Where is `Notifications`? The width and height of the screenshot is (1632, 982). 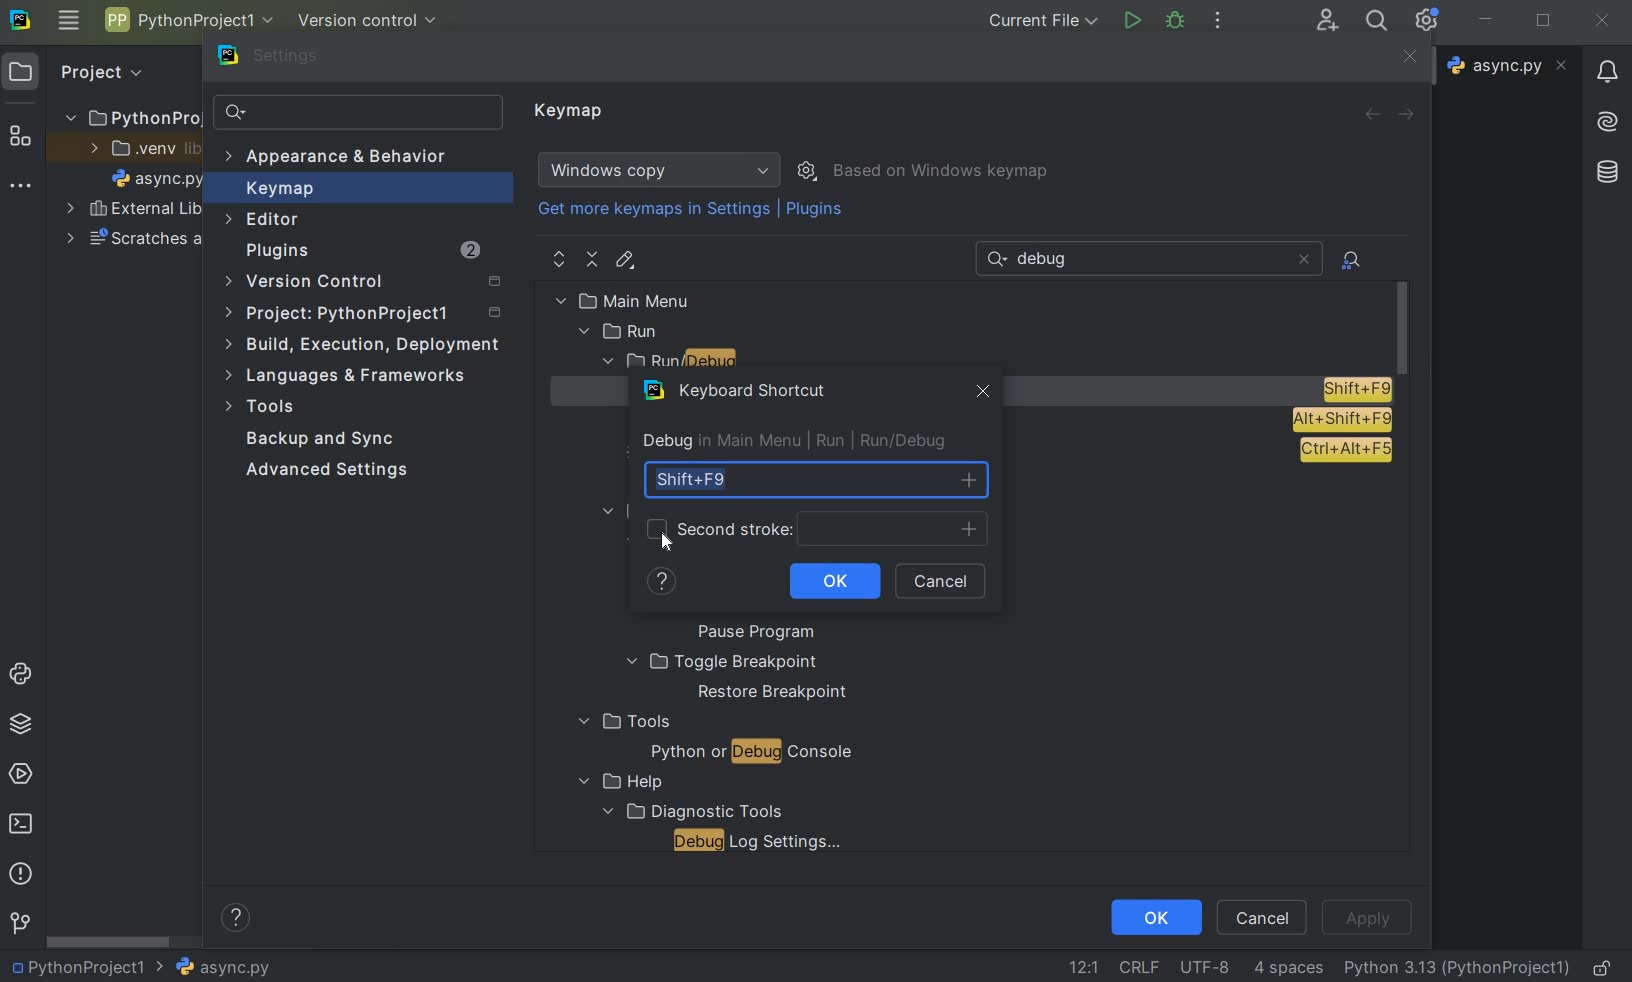
Notifications is located at coordinates (1605, 65).